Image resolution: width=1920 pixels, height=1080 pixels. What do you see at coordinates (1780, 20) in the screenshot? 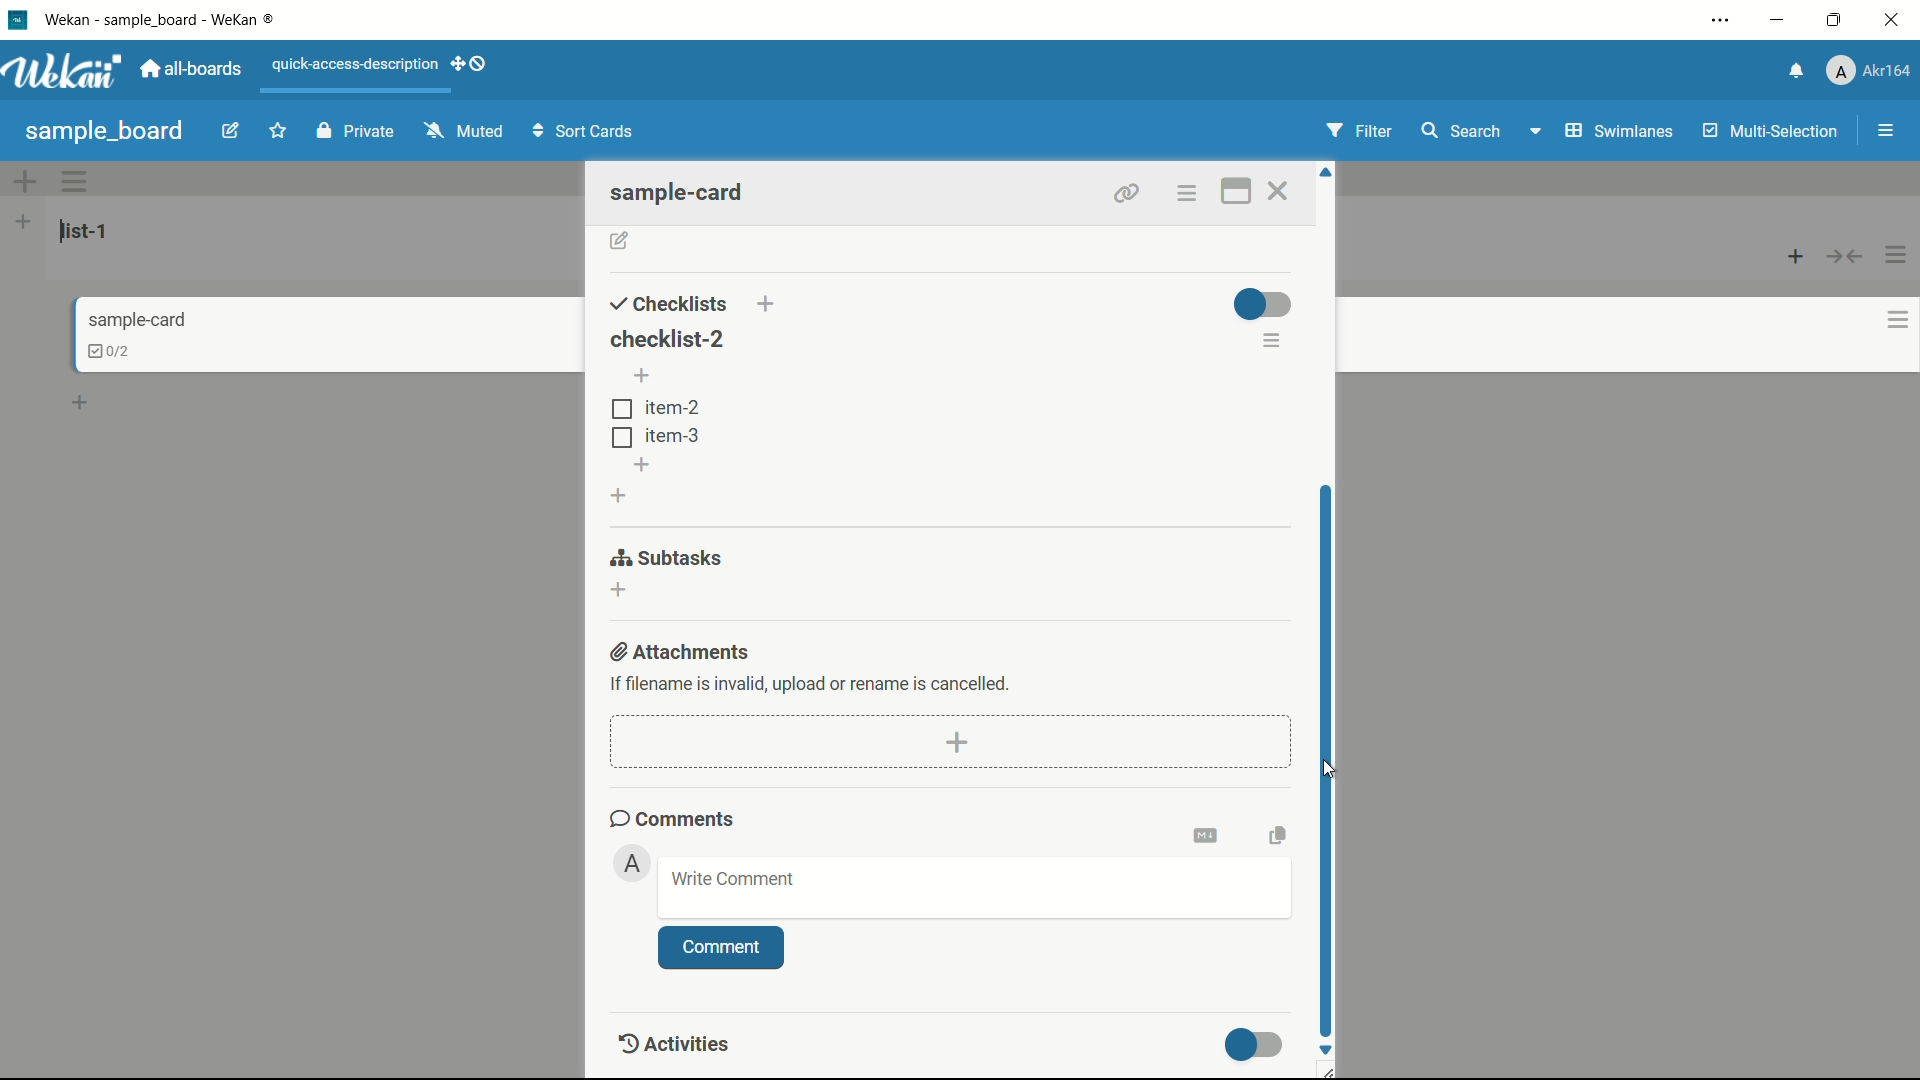
I see `minimize` at bounding box center [1780, 20].